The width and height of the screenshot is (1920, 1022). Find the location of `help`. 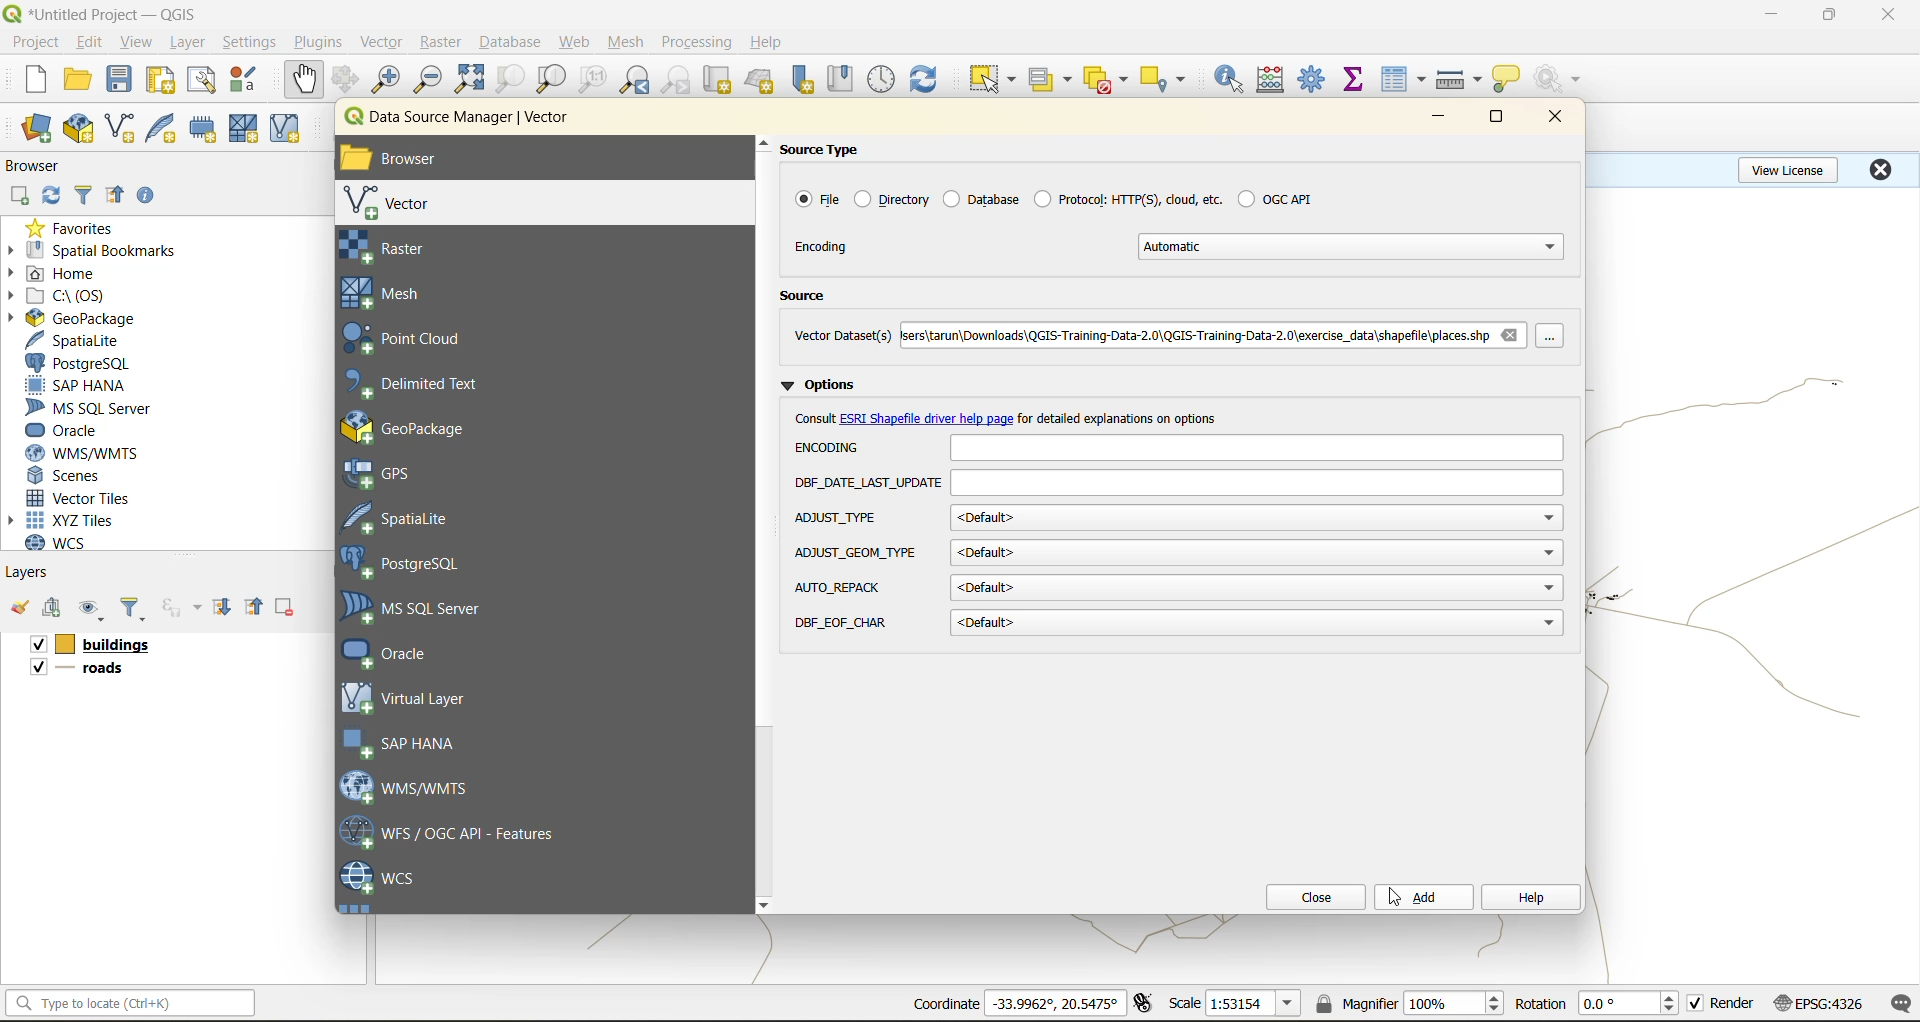

help is located at coordinates (769, 42).